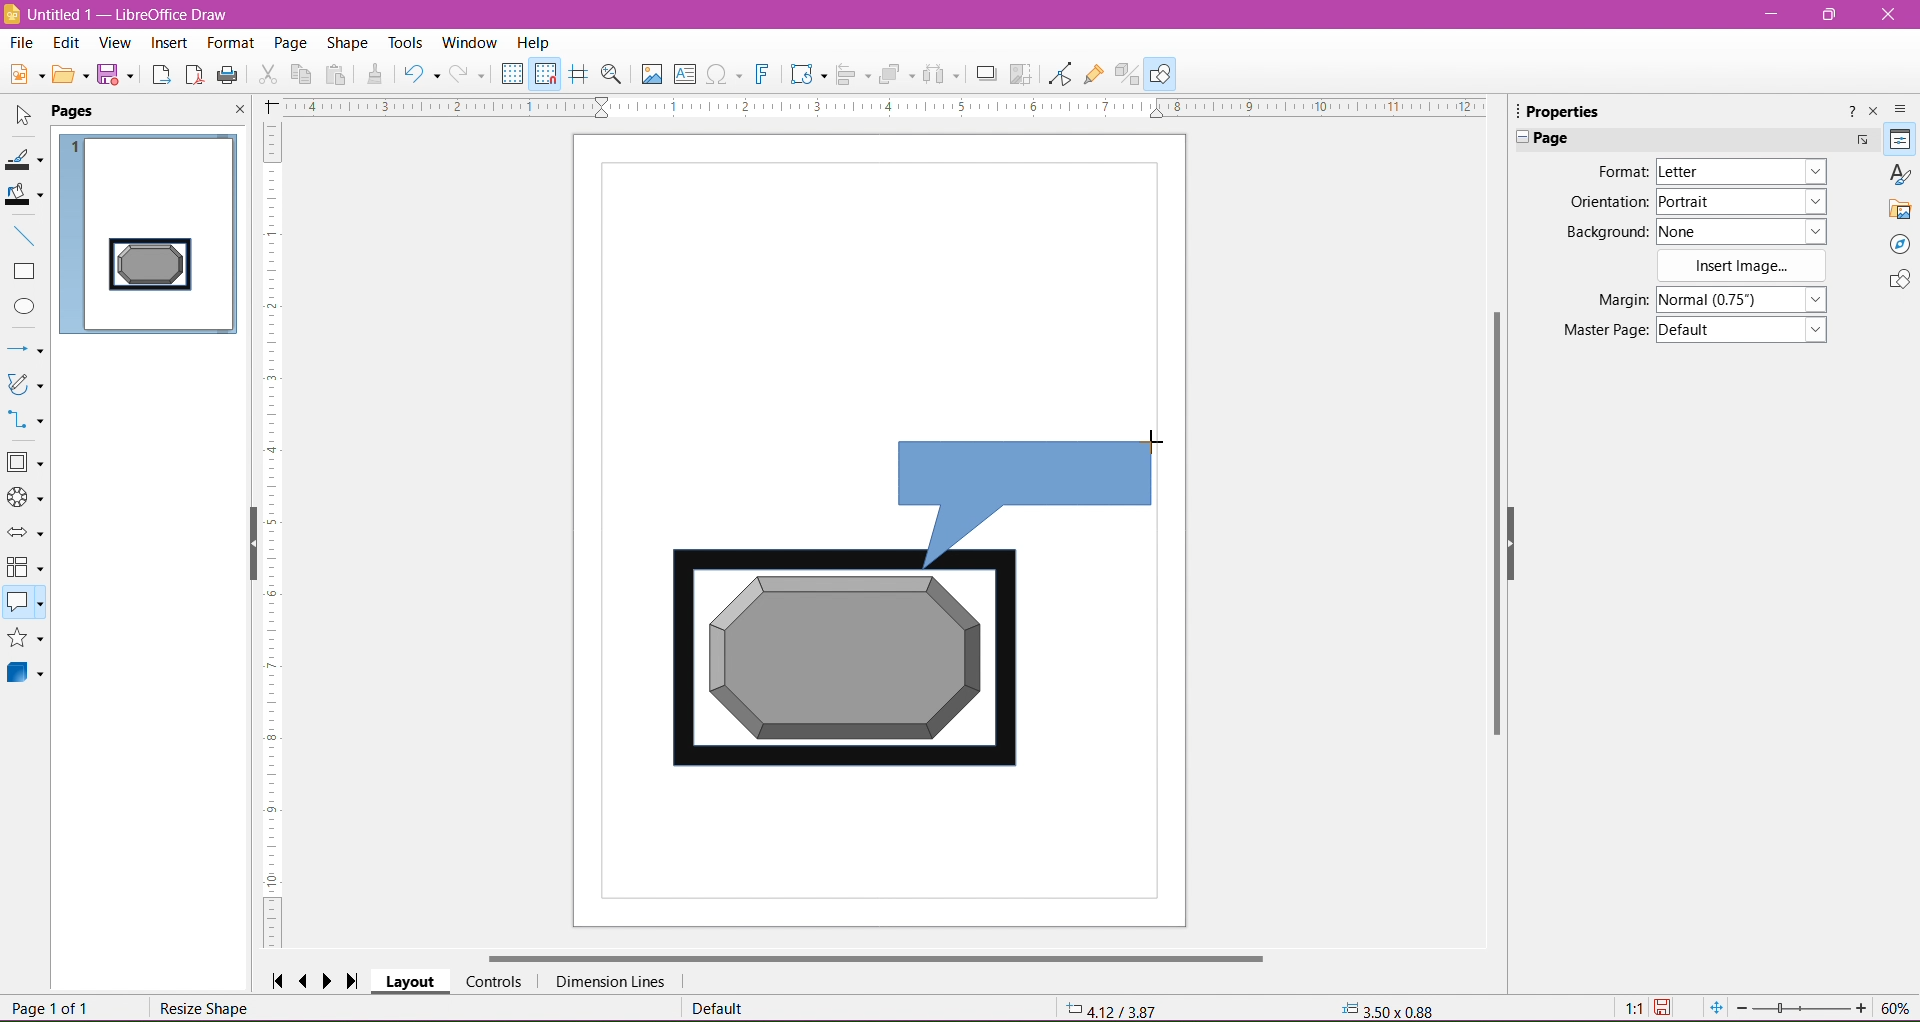 Image resolution: width=1920 pixels, height=1022 pixels. I want to click on Lines and Arrows, so click(26, 349).